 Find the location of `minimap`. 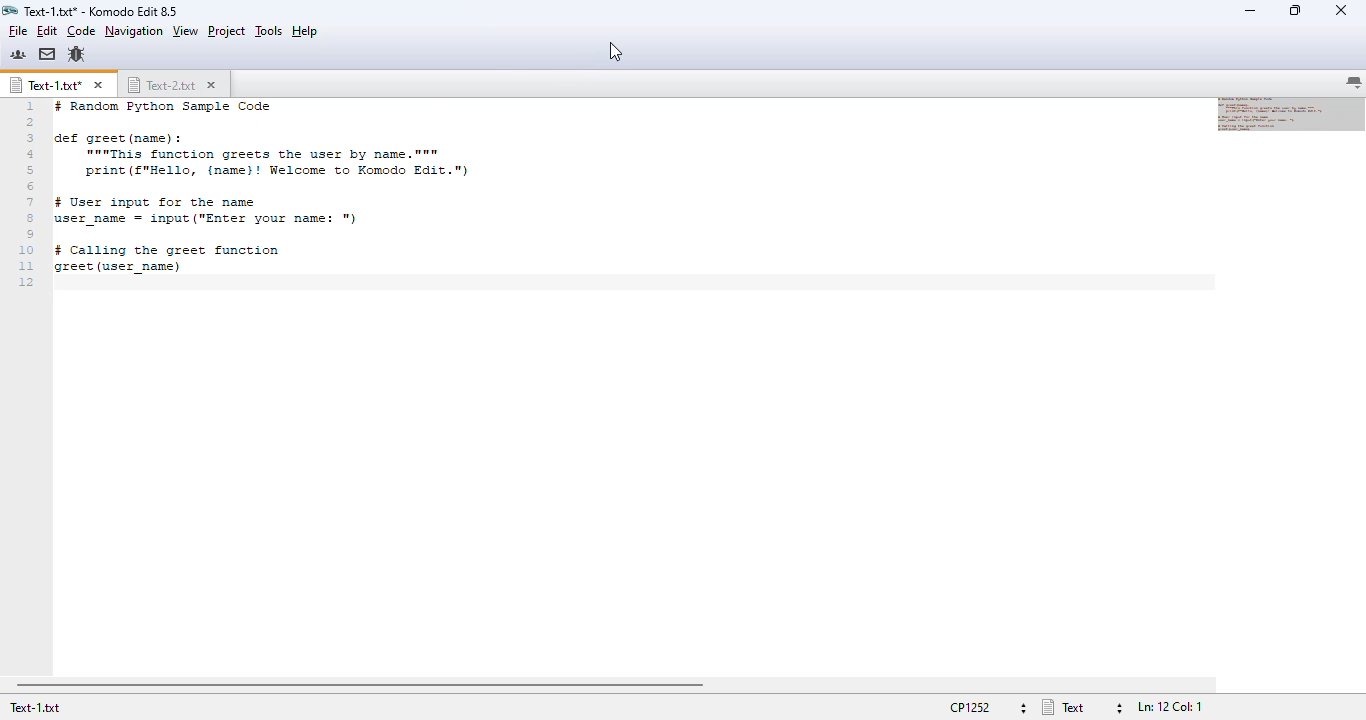

minimap is located at coordinates (1292, 115).